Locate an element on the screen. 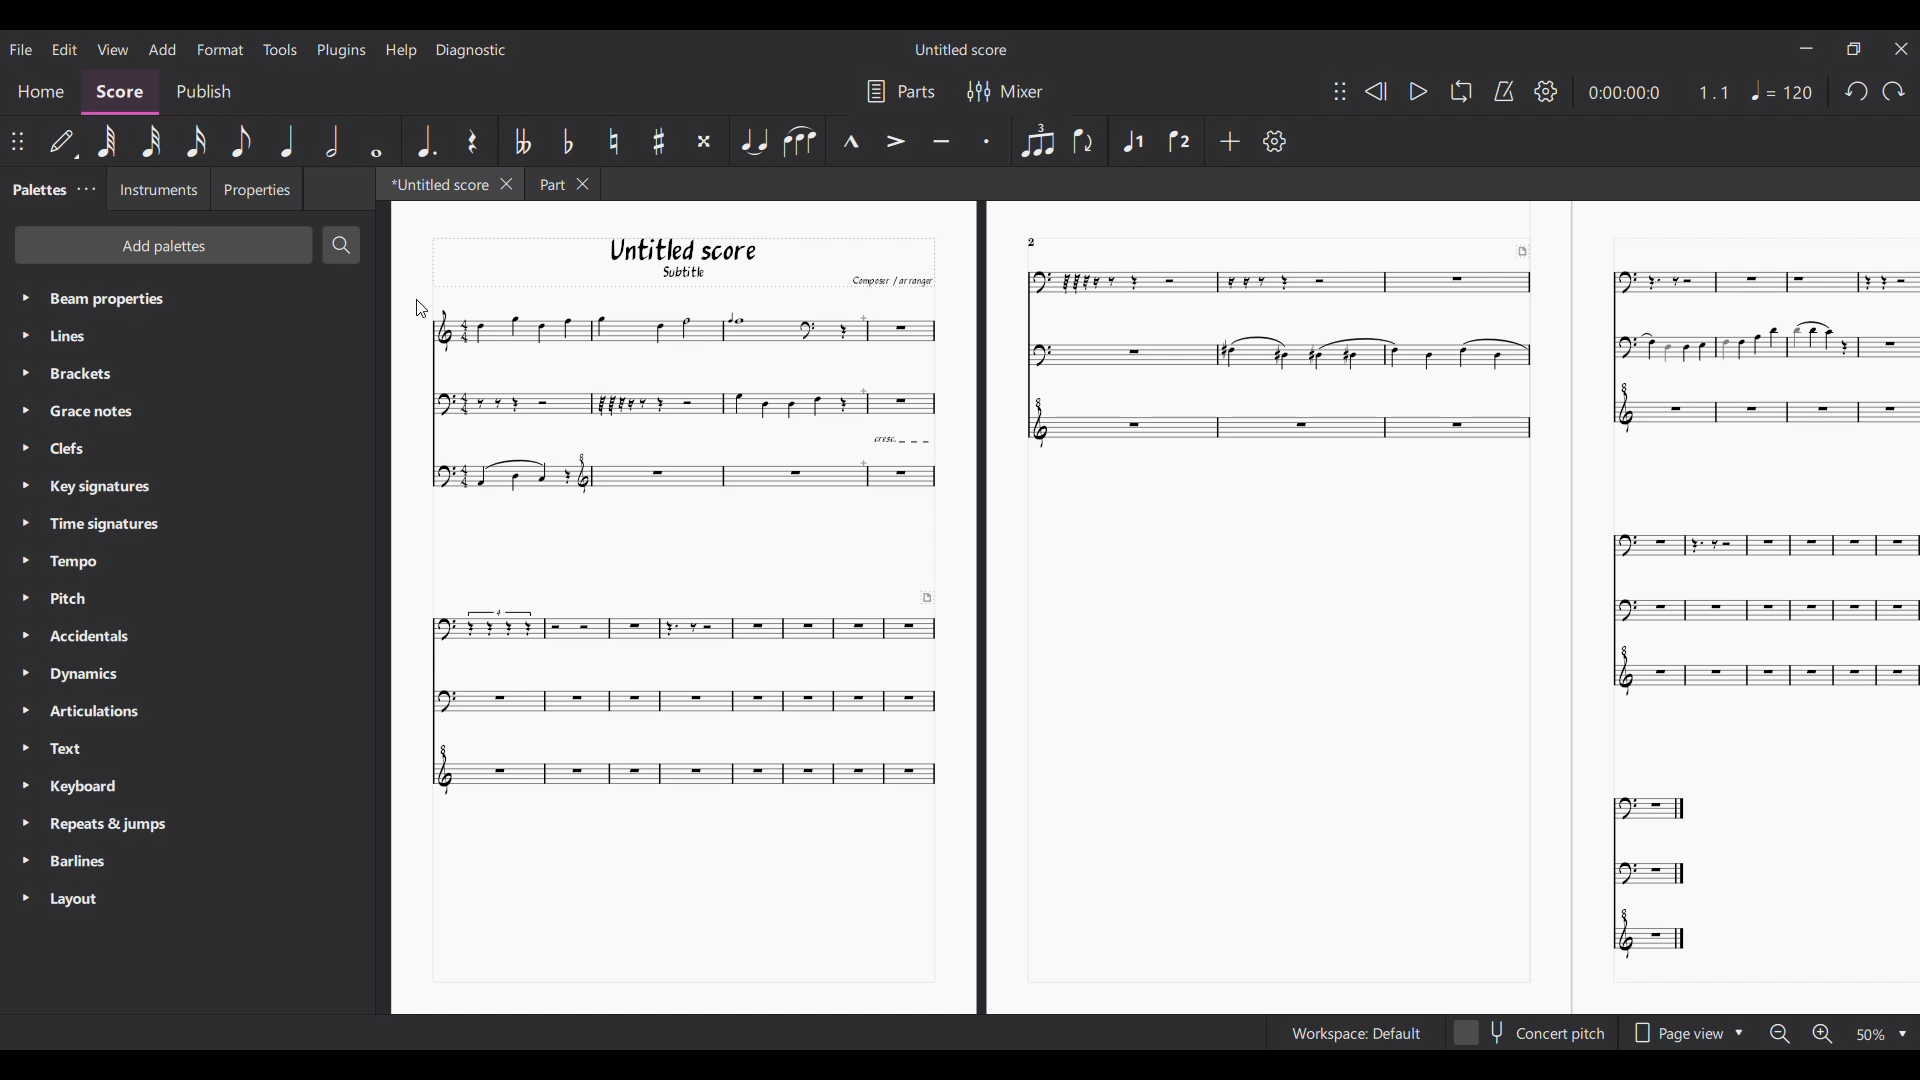 Image resolution: width=1920 pixels, height=1080 pixels. Barlines is located at coordinates (82, 862).